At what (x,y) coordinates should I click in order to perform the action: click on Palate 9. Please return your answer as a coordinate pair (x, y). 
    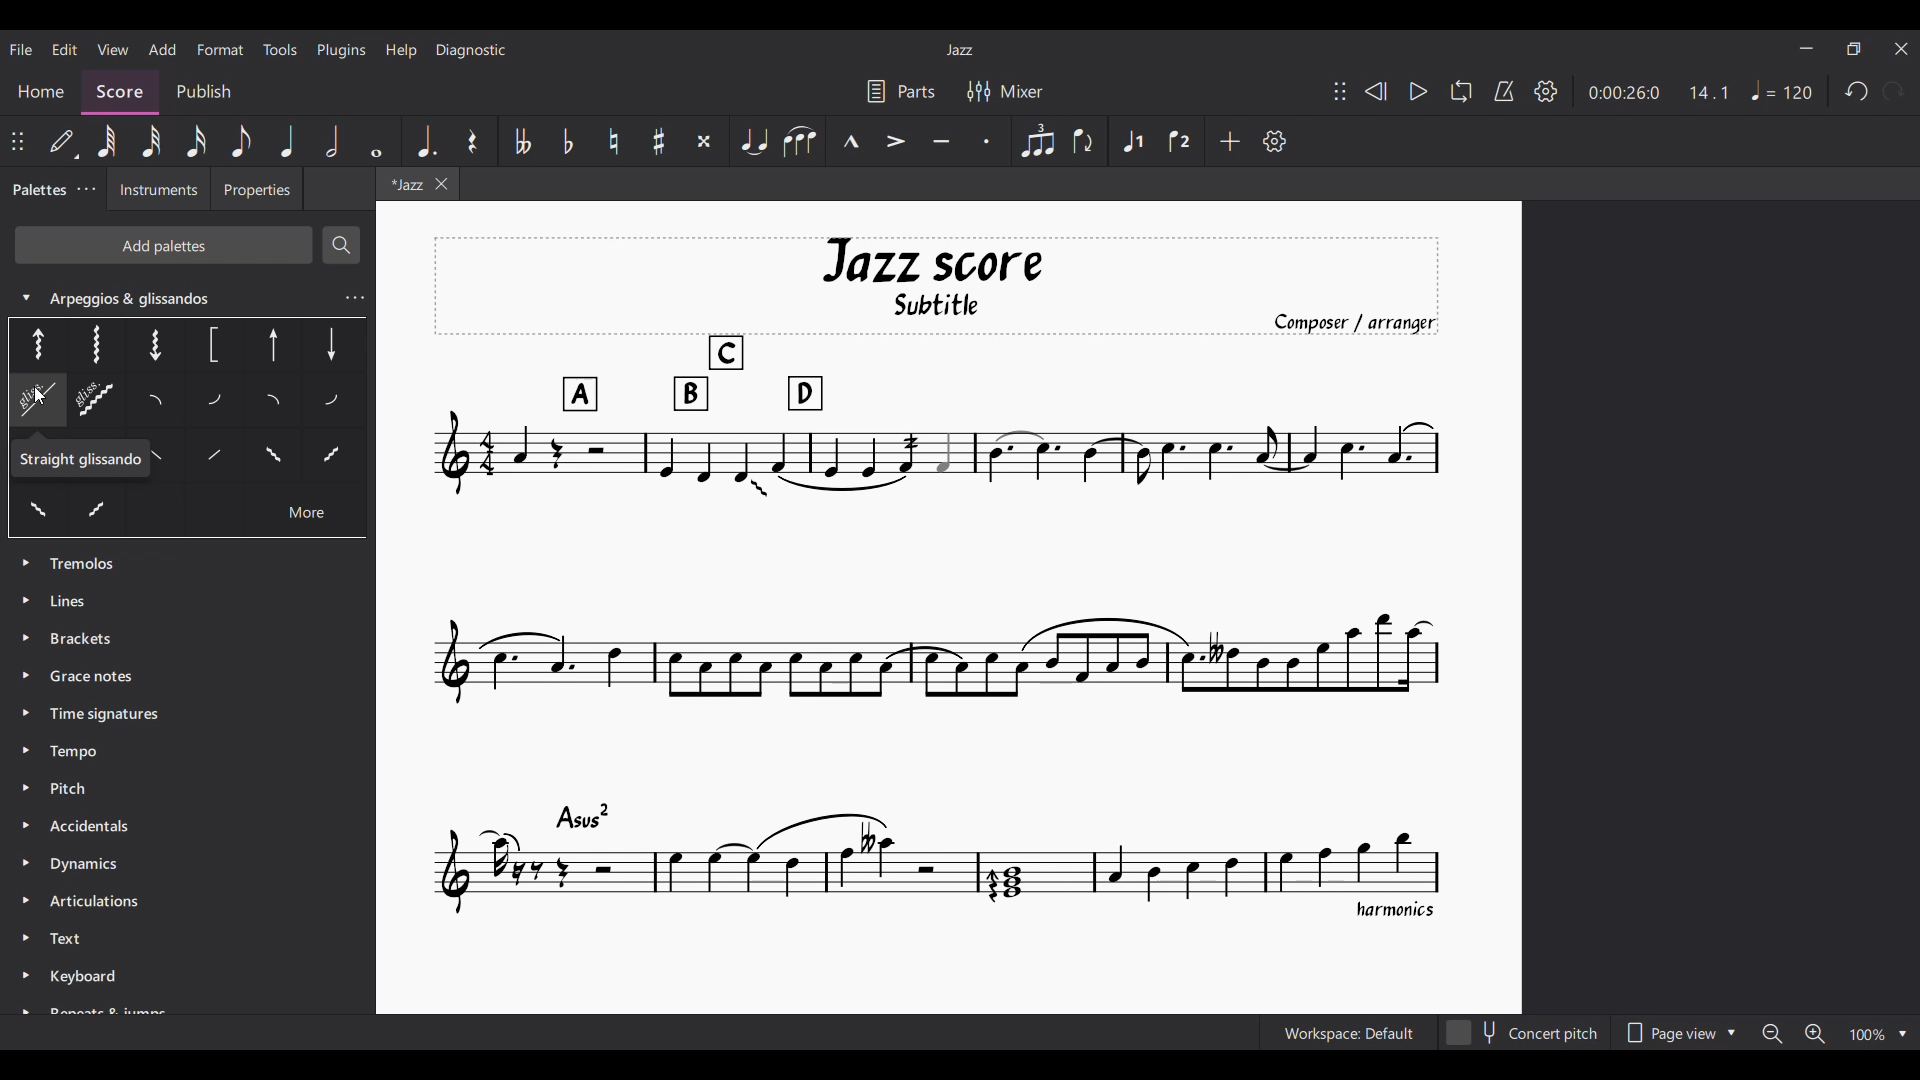
    Looking at the image, I should click on (162, 402).